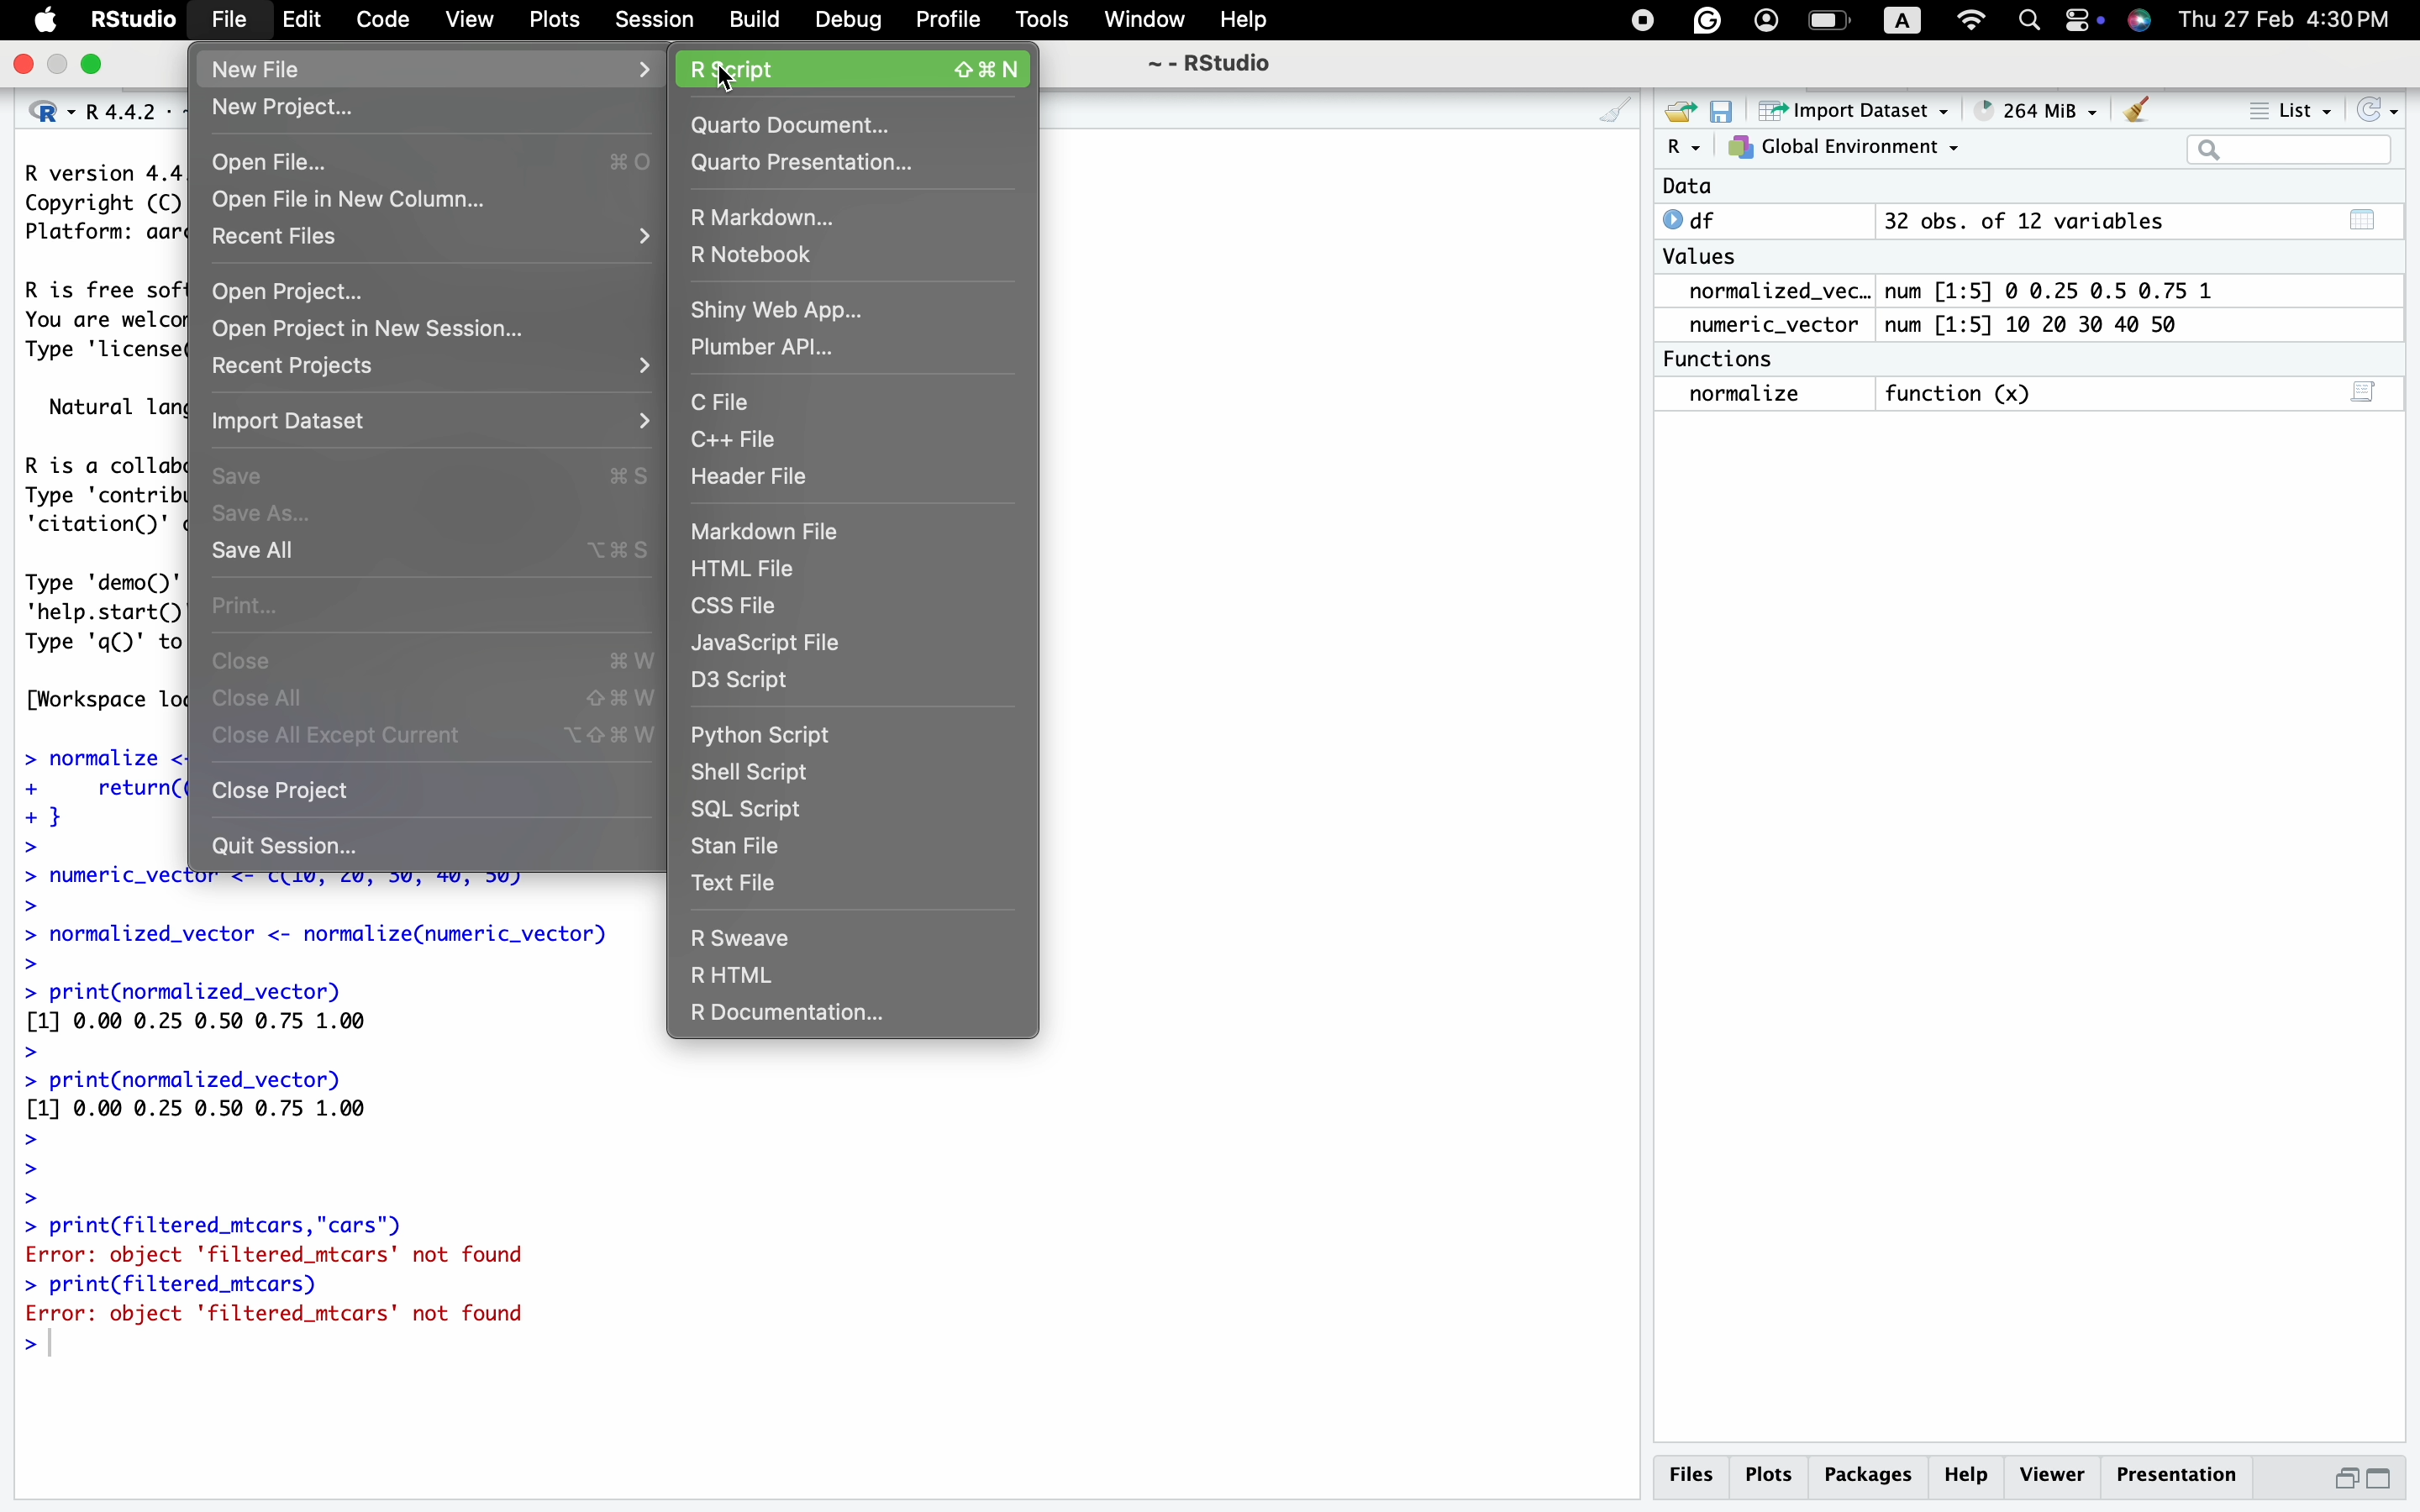 This screenshot has width=2420, height=1512. Describe the element at coordinates (100, 324) in the screenshot. I see `R is free sof
You are welcor
Type 'licensel` at that location.